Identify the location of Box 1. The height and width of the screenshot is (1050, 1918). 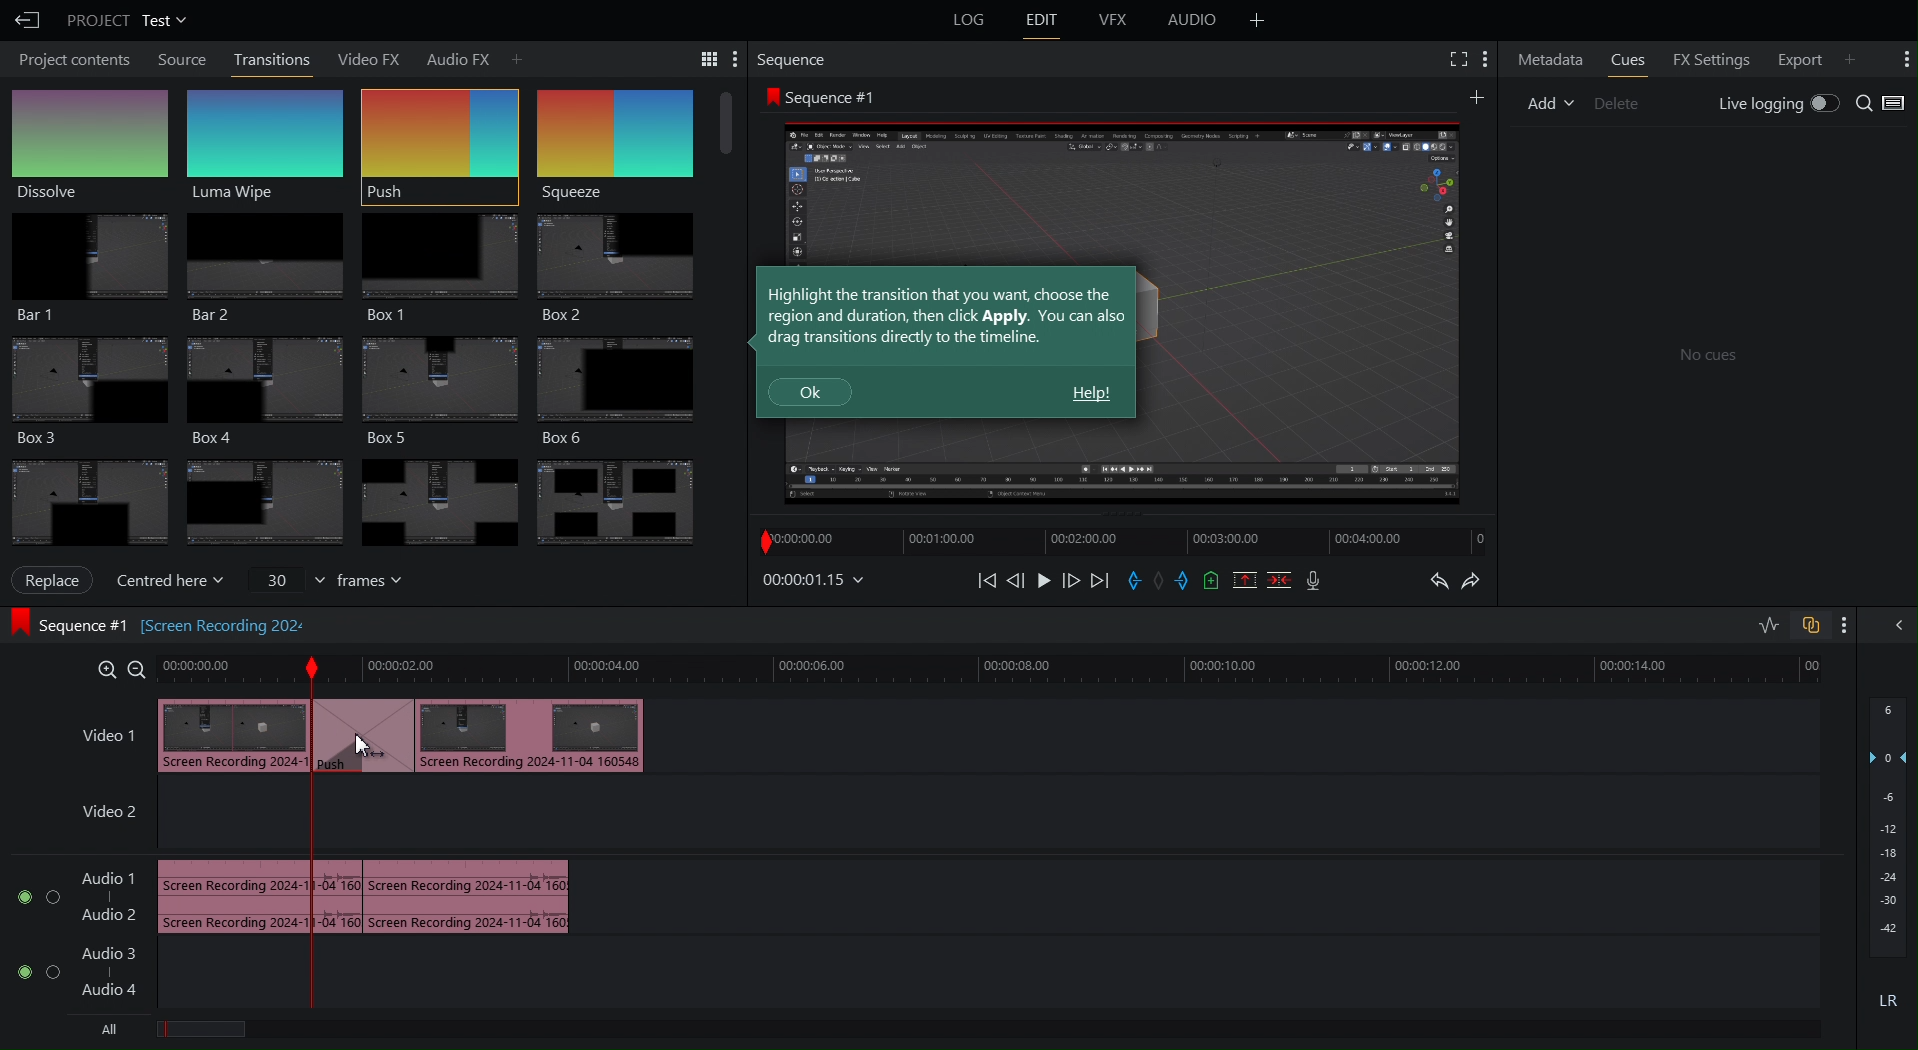
(436, 268).